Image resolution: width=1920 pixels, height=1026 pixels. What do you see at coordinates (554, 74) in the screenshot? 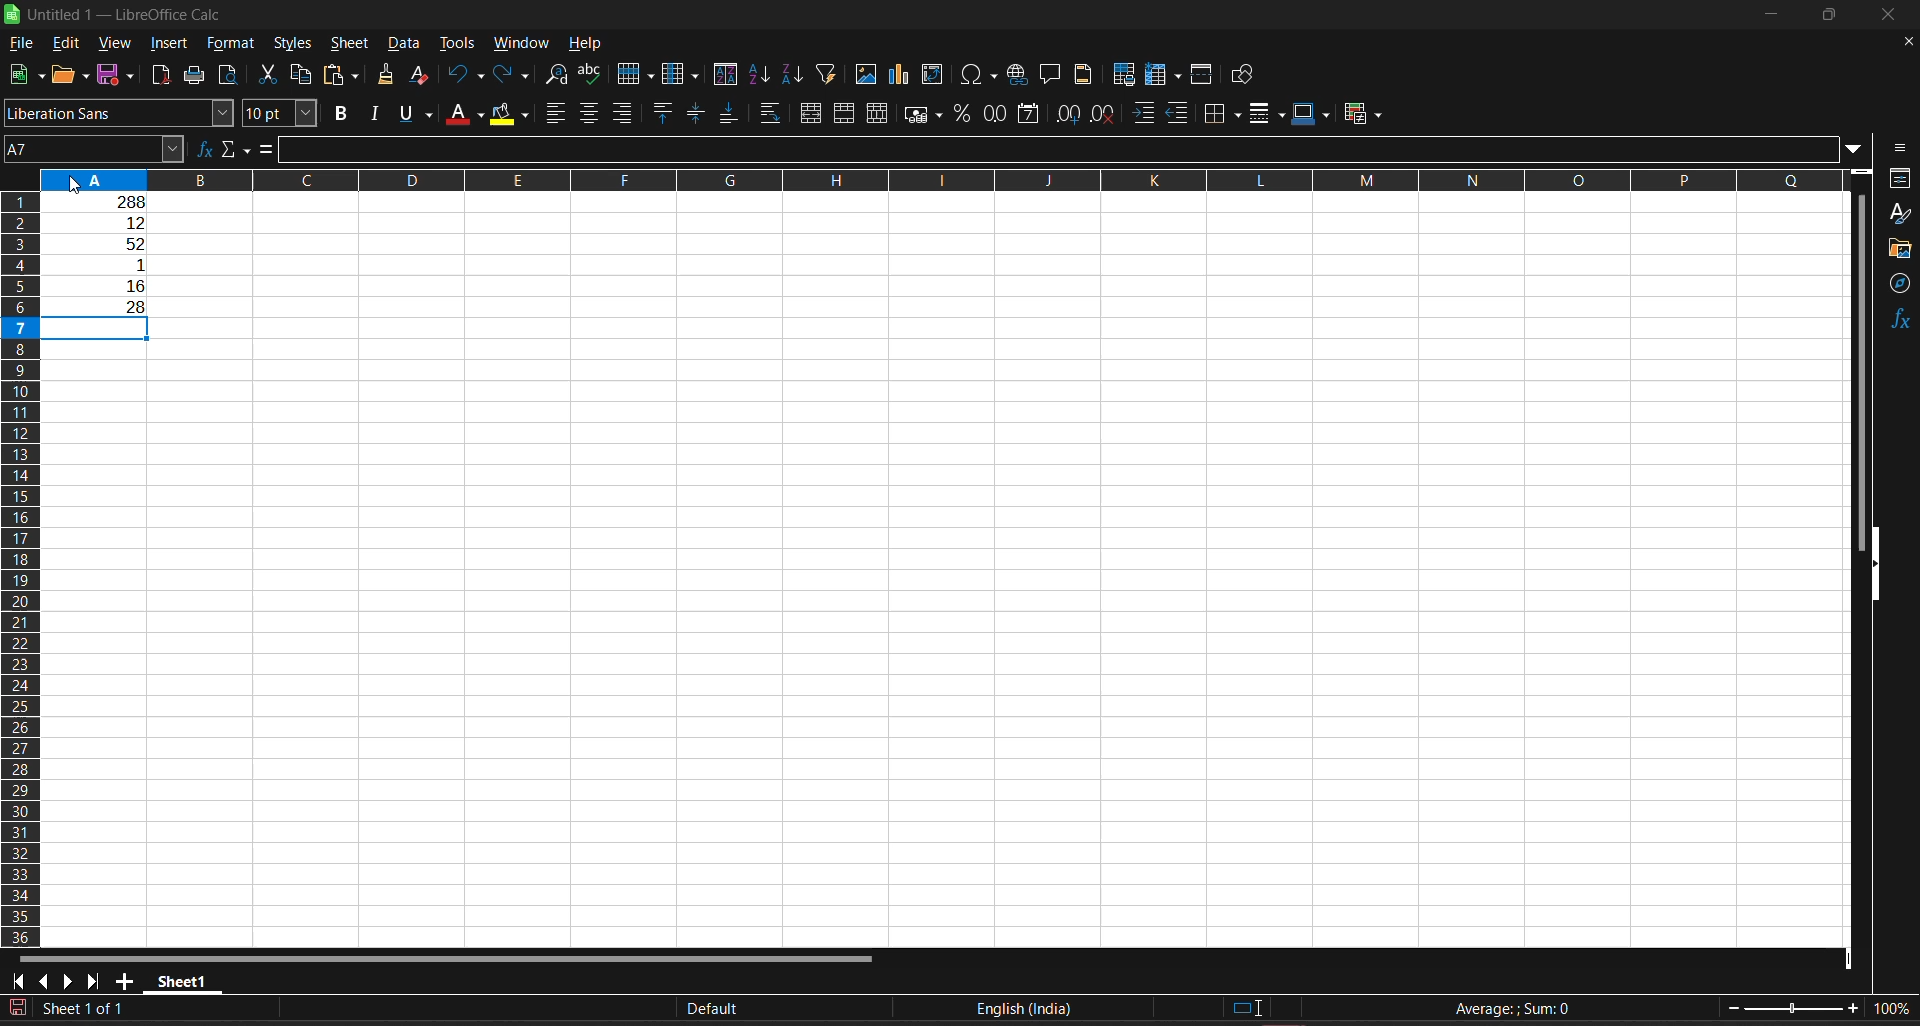
I see `find and replace` at bounding box center [554, 74].